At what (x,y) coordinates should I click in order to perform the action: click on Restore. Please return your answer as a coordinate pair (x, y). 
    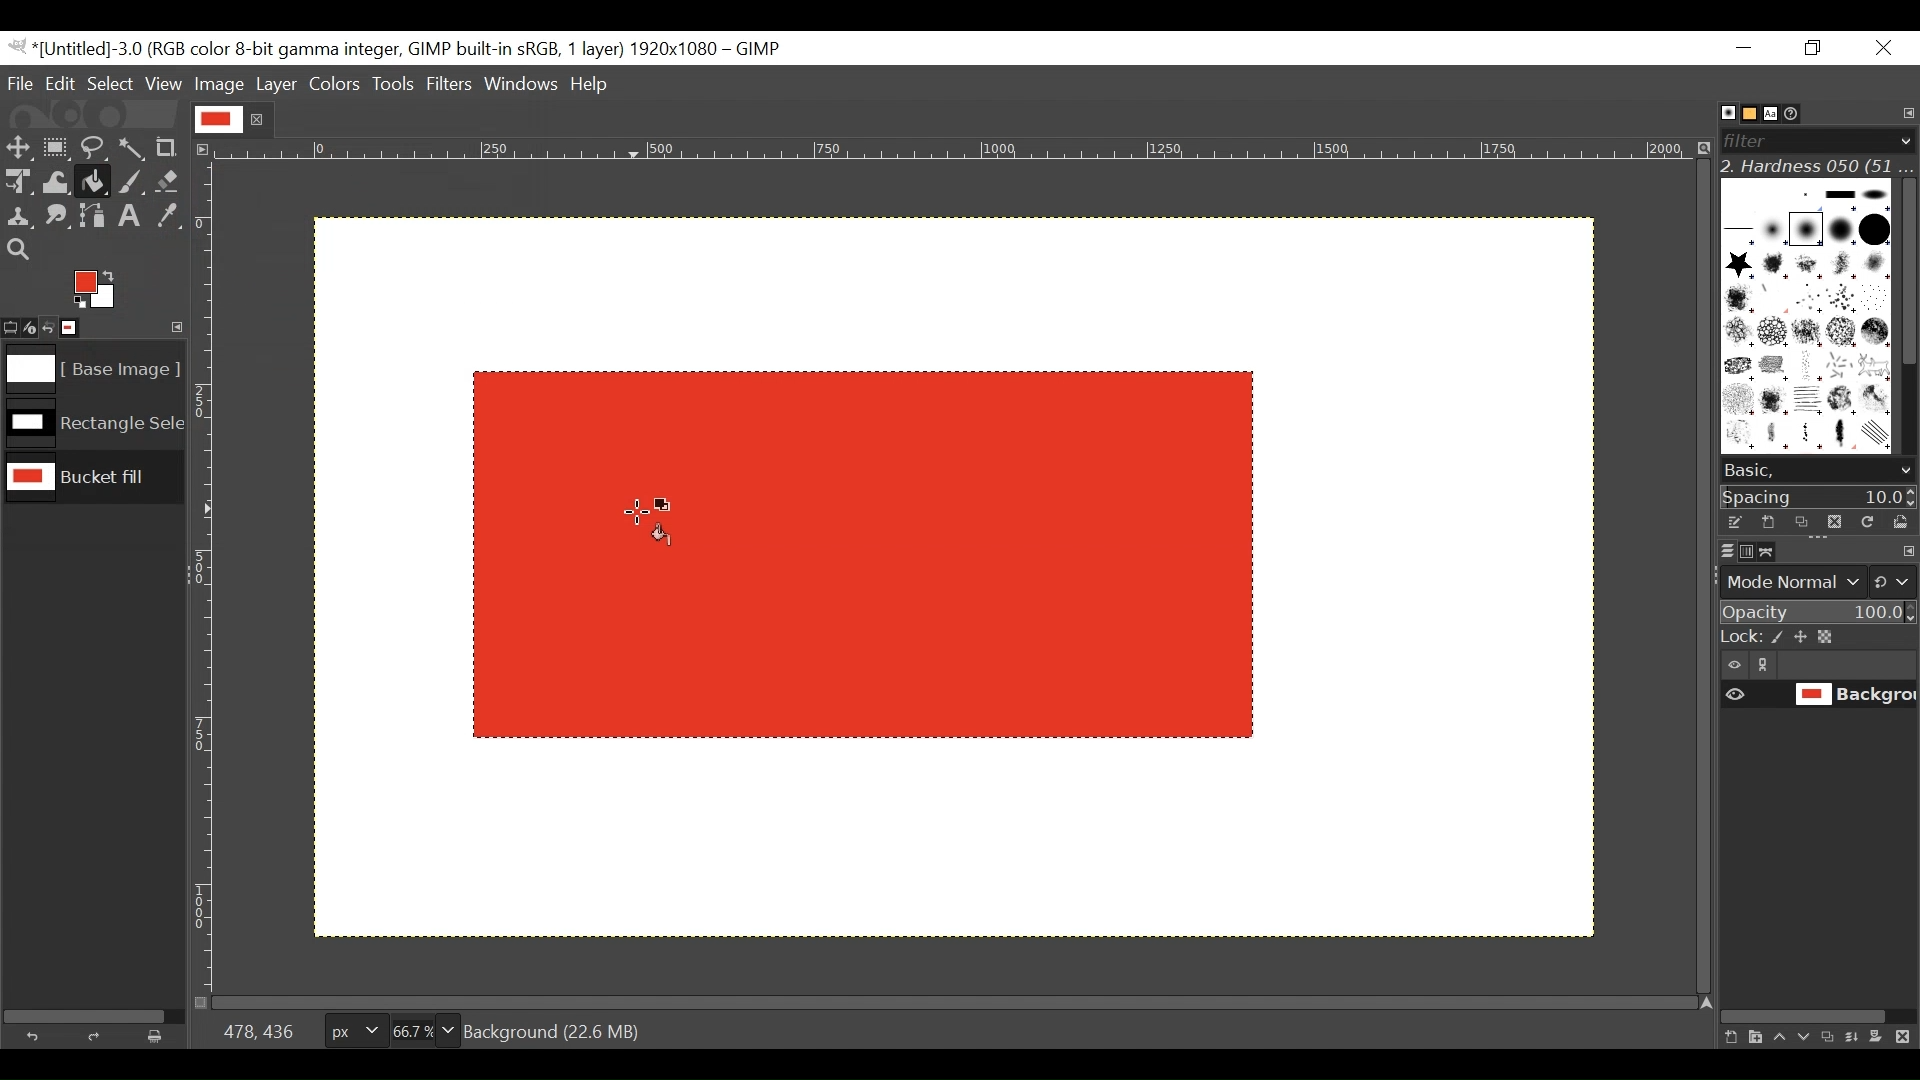
    Looking at the image, I should click on (1817, 49).